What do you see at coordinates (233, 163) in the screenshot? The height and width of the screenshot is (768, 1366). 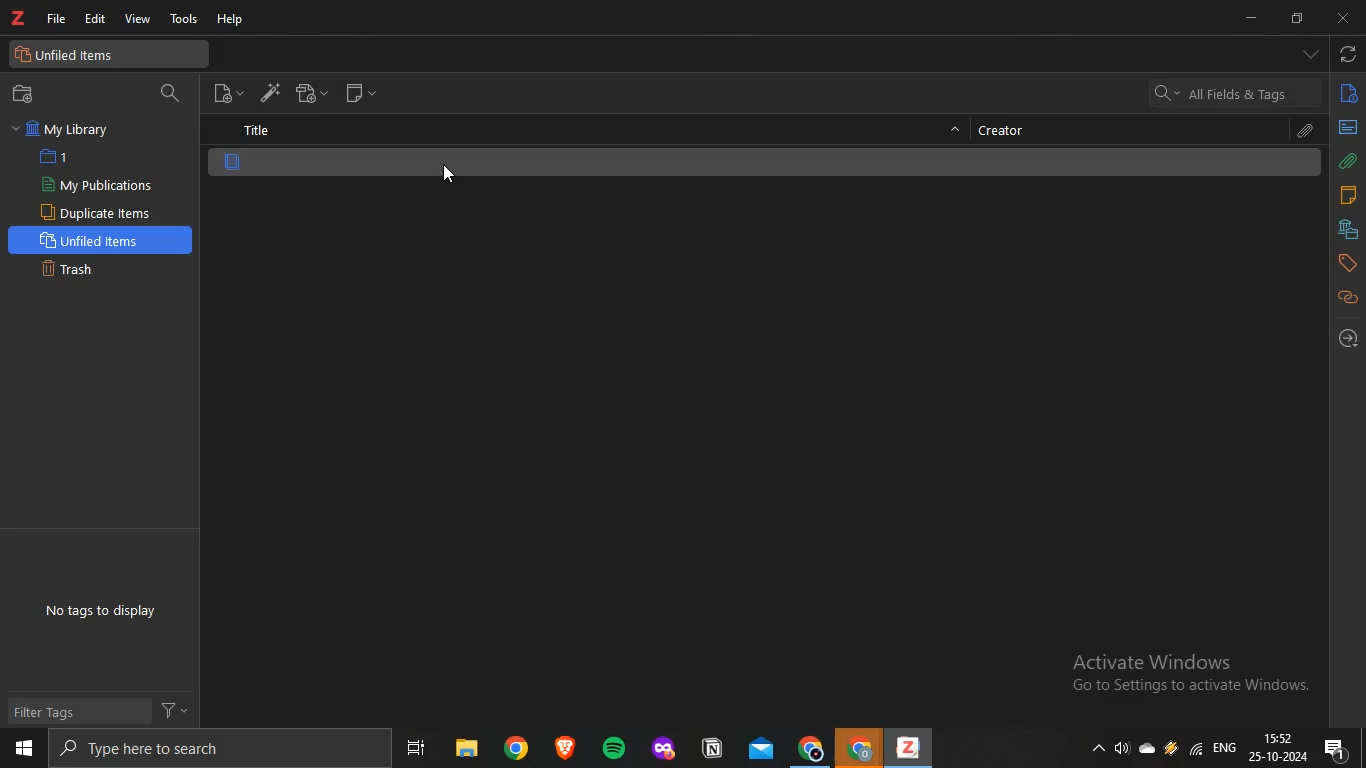 I see `item` at bounding box center [233, 163].